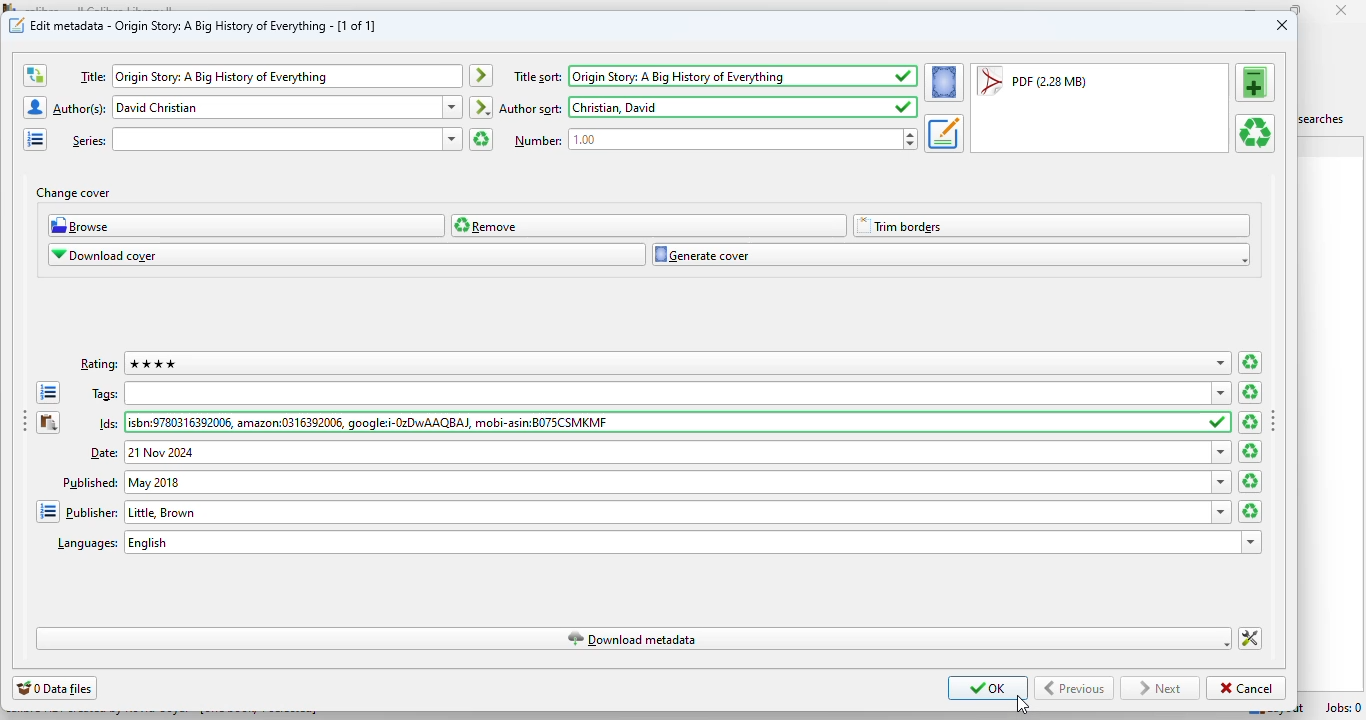 This screenshot has height=720, width=1366. I want to click on dropdown, so click(1223, 512).